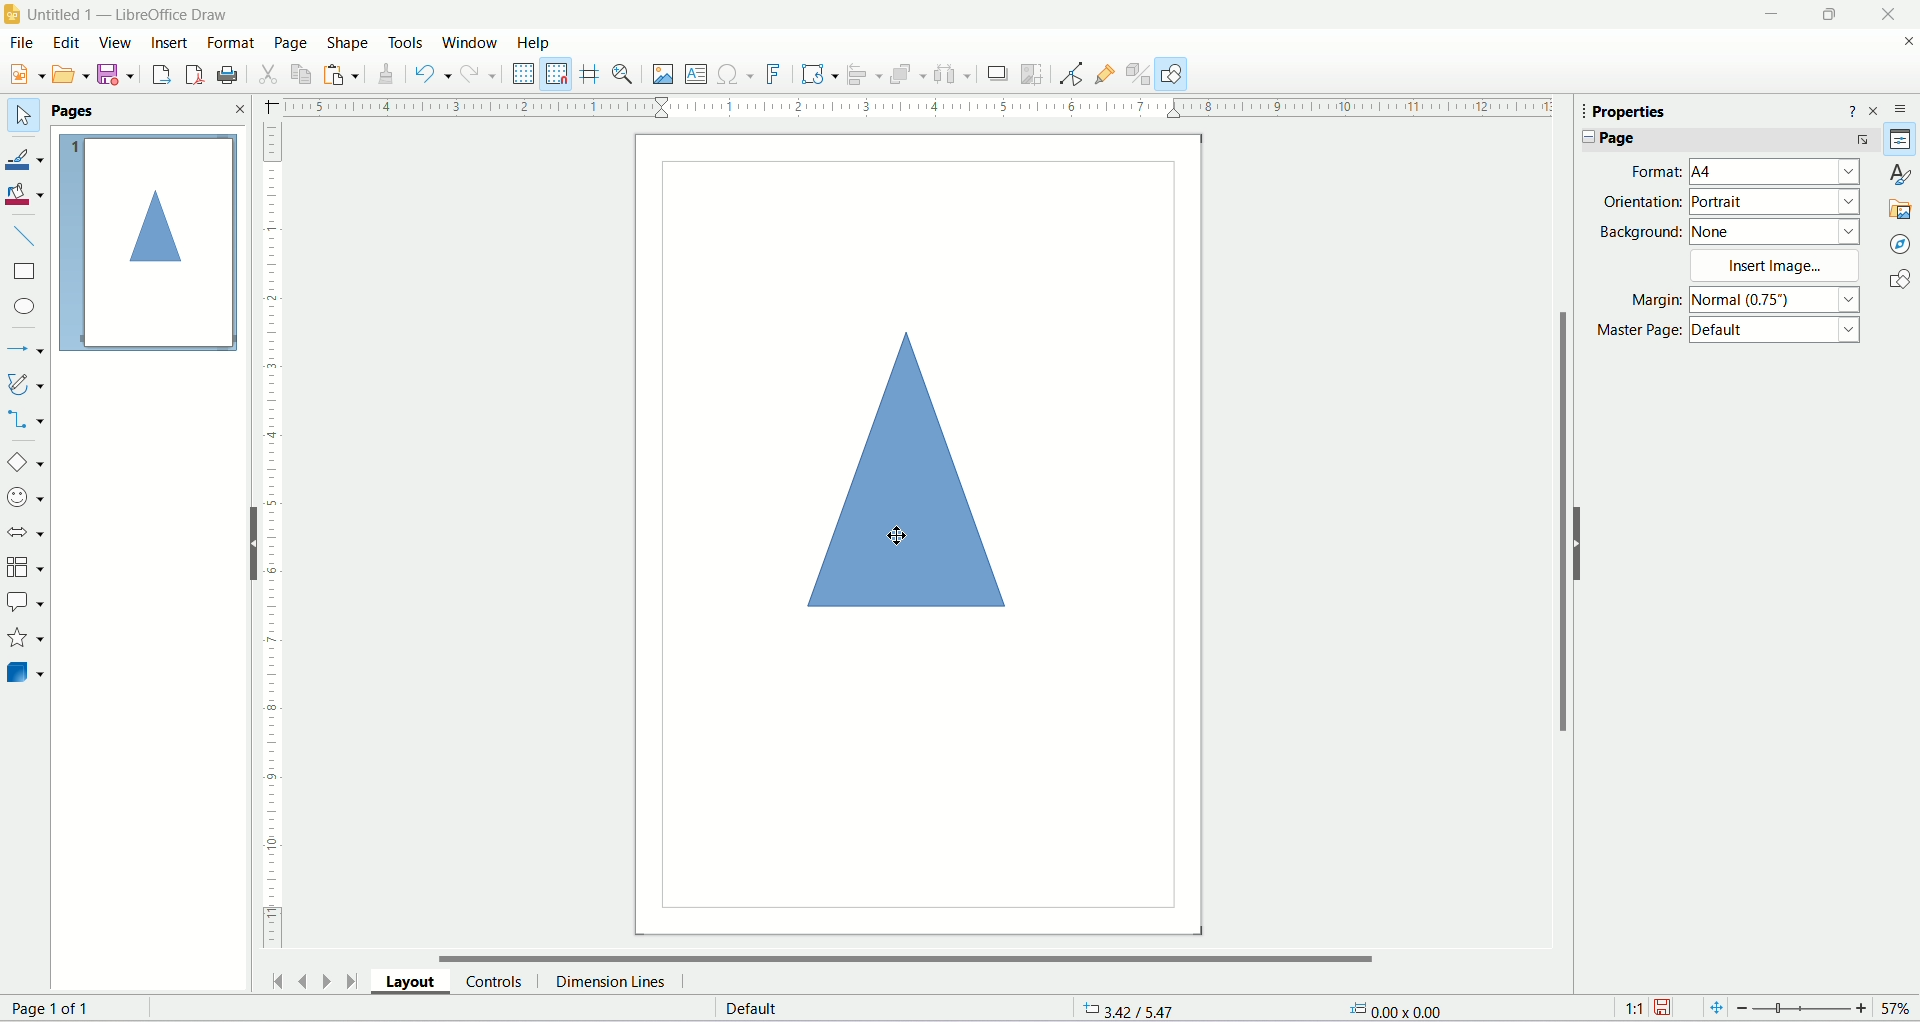 The width and height of the screenshot is (1920, 1022). Describe the element at coordinates (914, 106) in the screenshot. I see `Horizontal Ruler` at that location.